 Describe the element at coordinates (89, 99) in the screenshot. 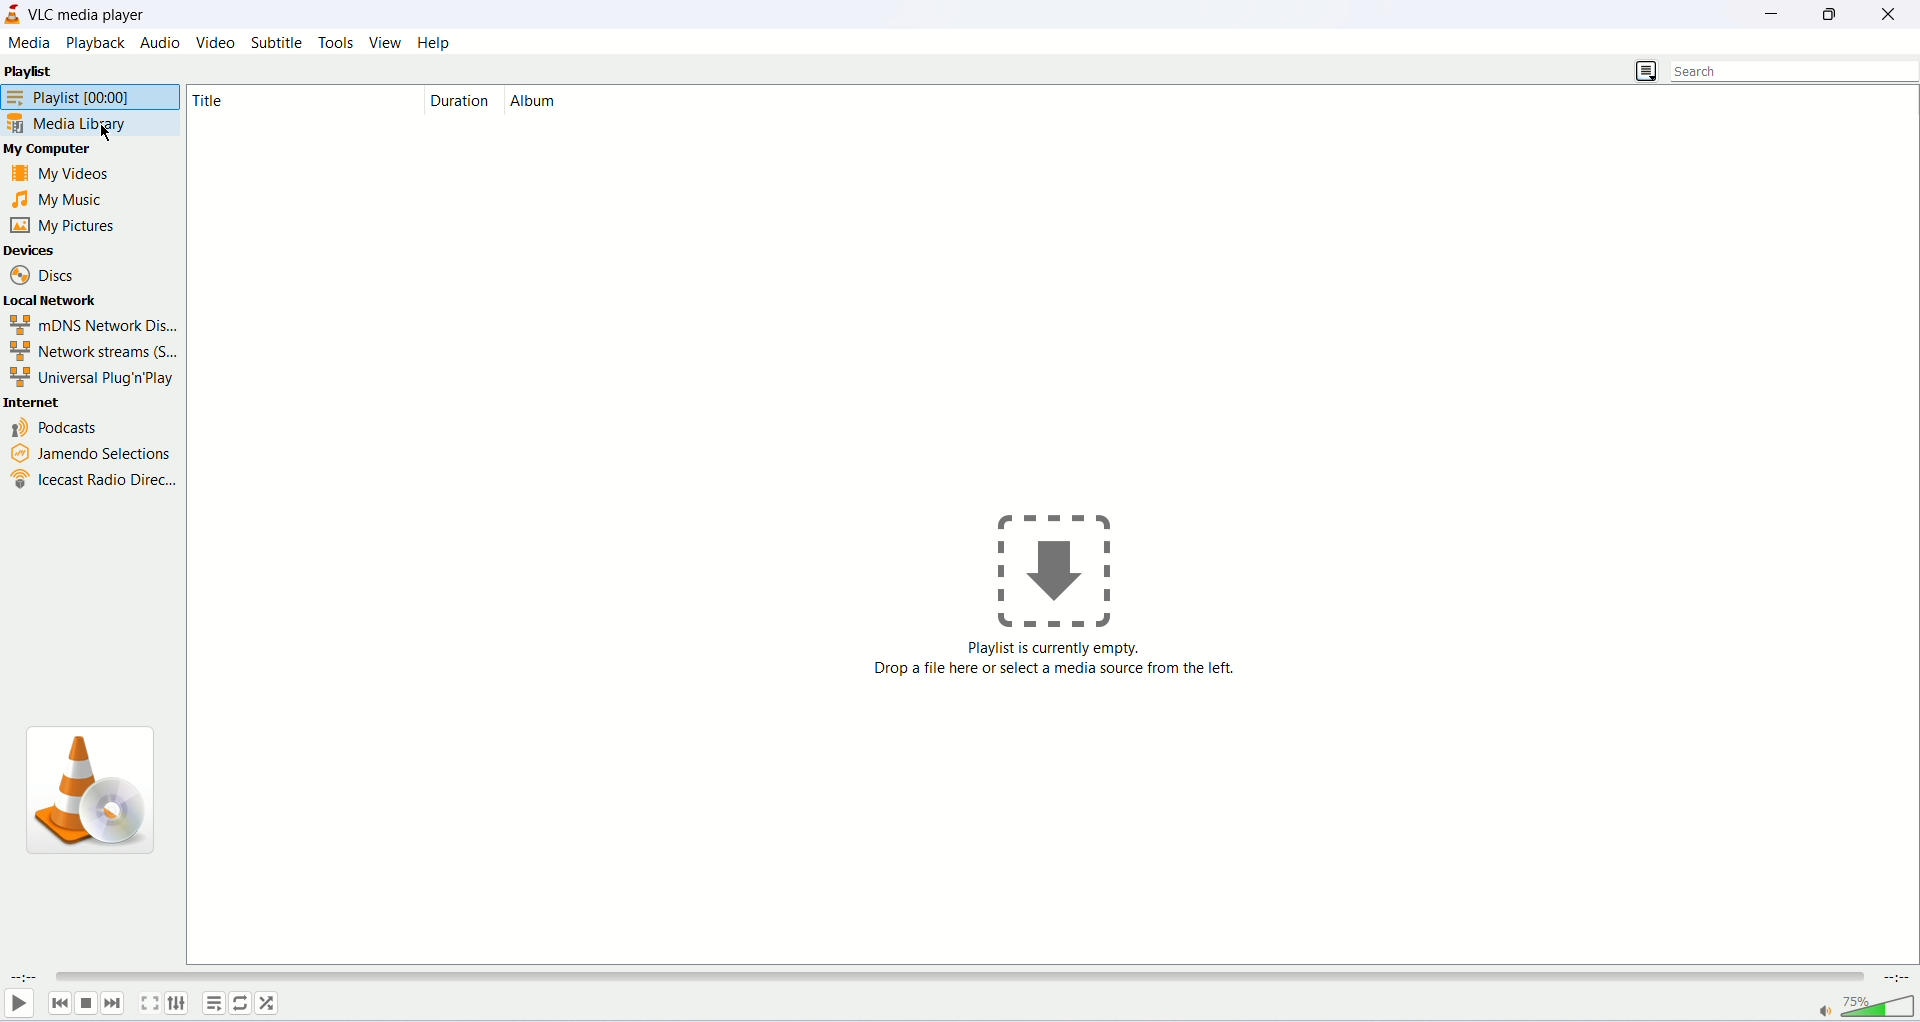

I see `playlist` at that location.